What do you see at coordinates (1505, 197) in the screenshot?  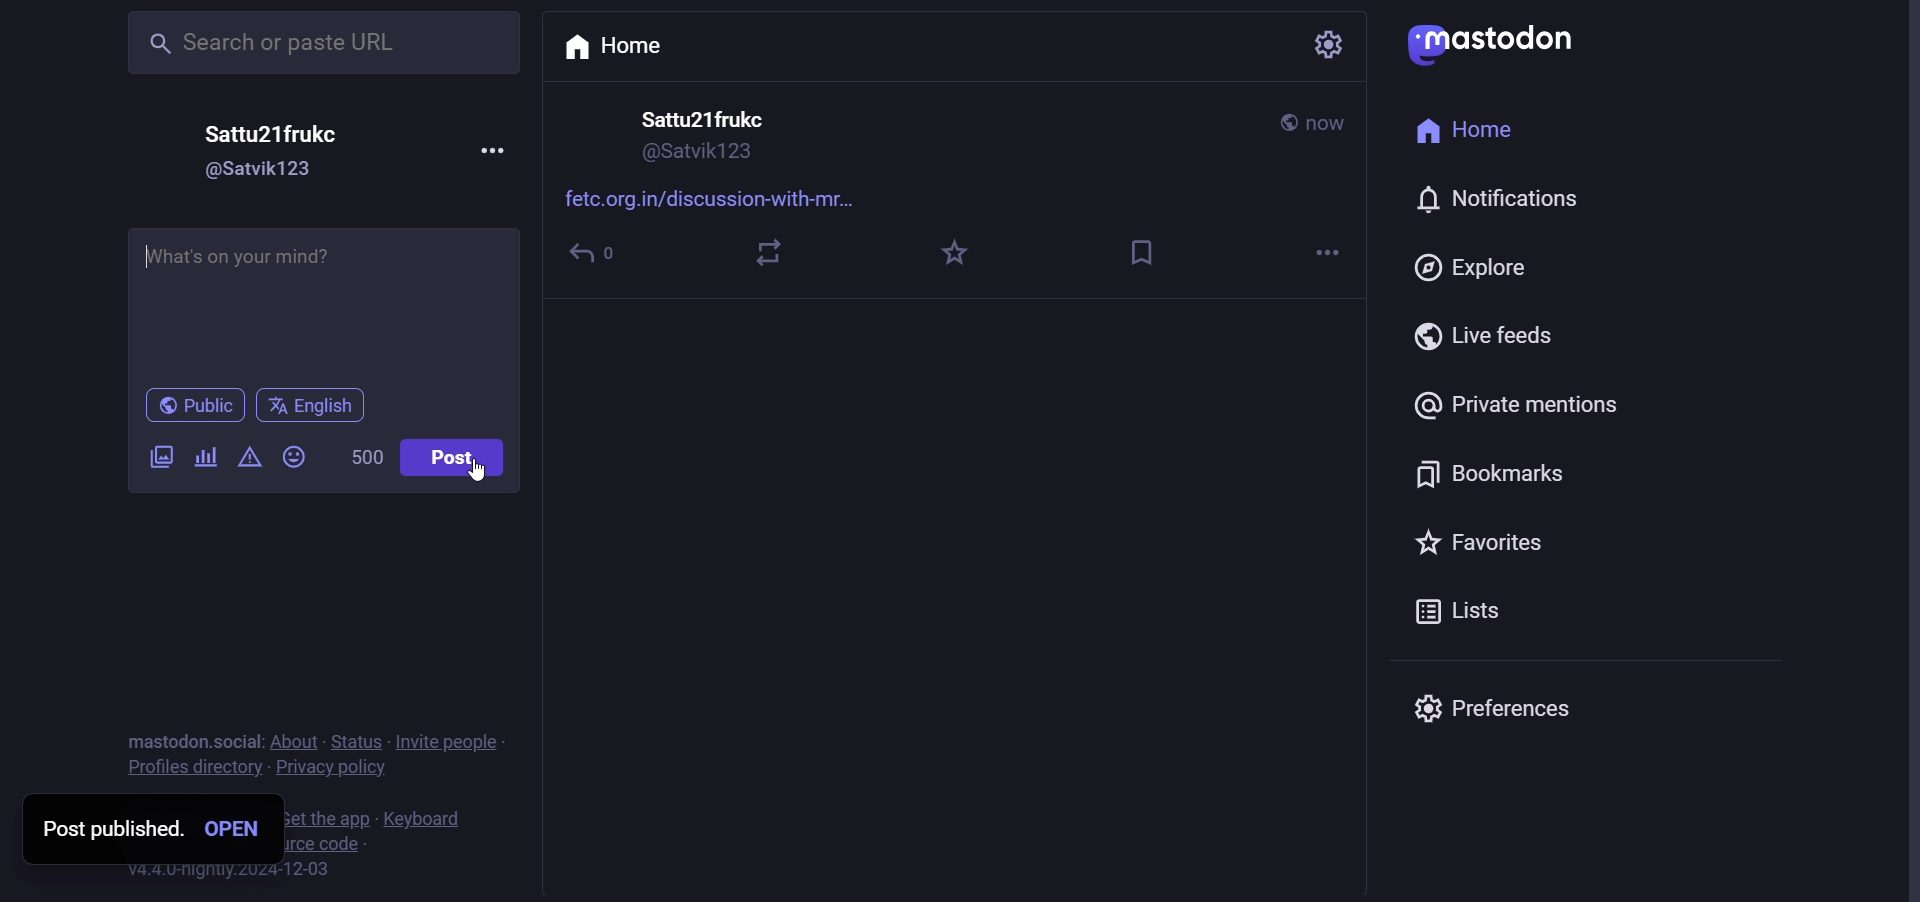 I see `notification` at bounding box center [1505, 197].